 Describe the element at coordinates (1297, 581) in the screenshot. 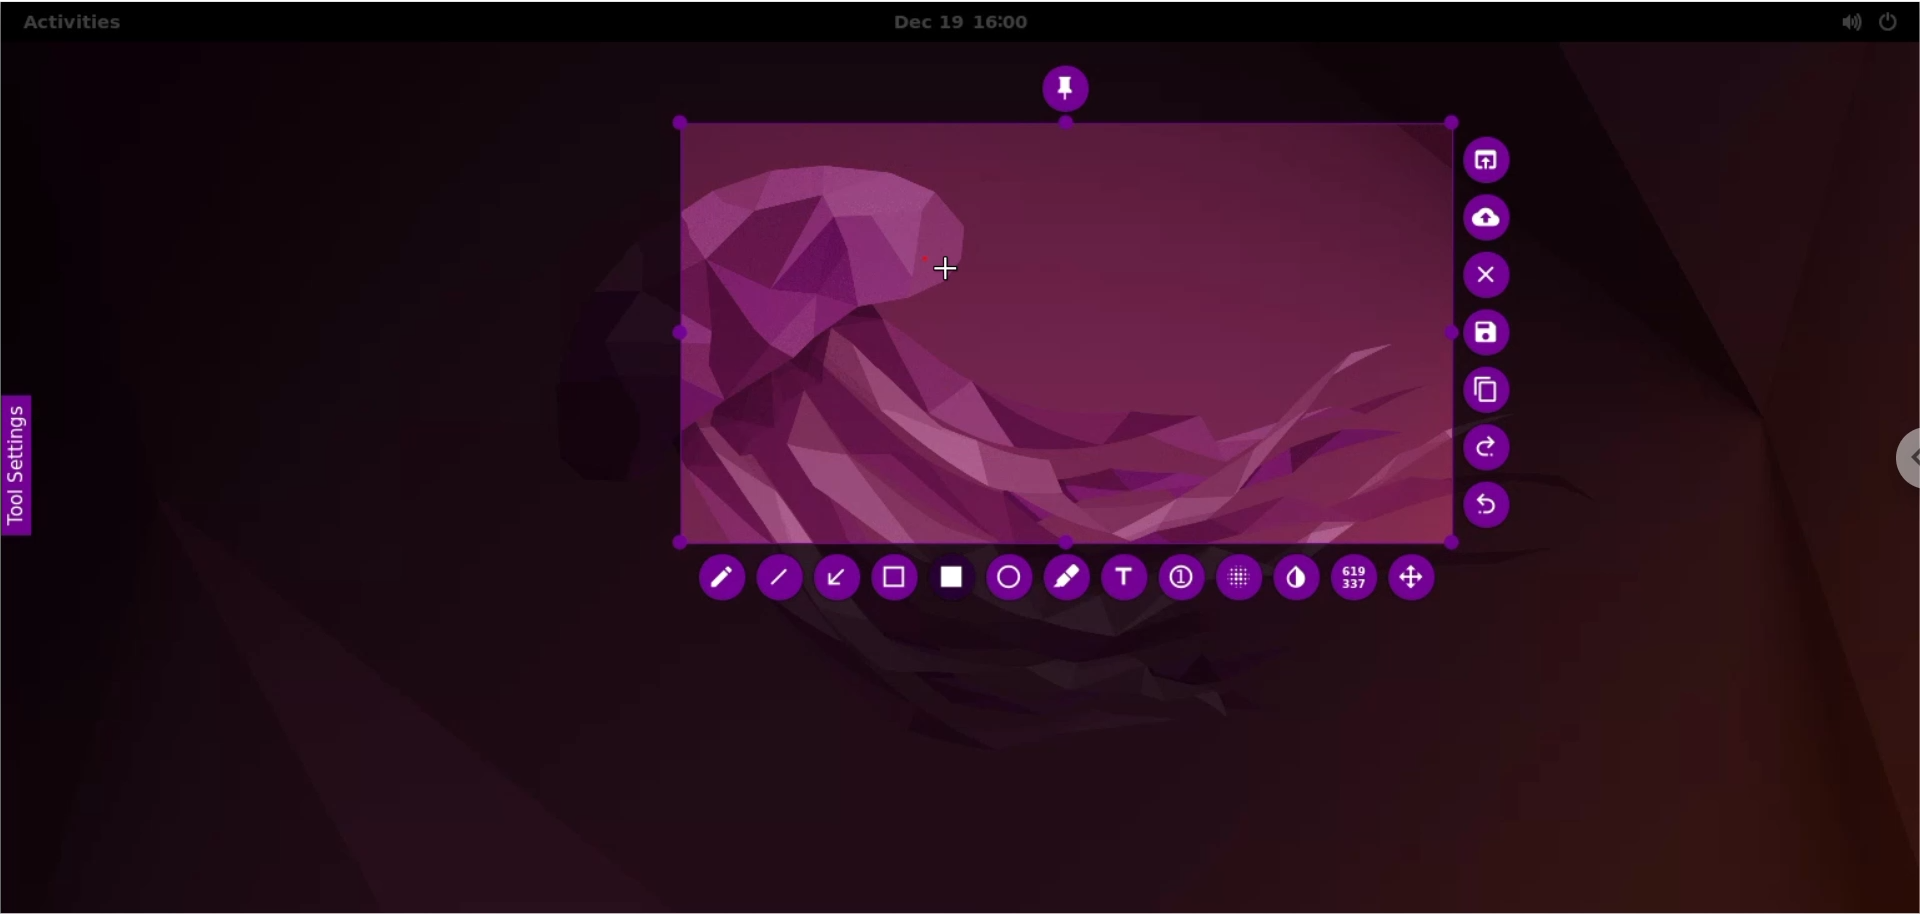

I see `inverter` at that location.